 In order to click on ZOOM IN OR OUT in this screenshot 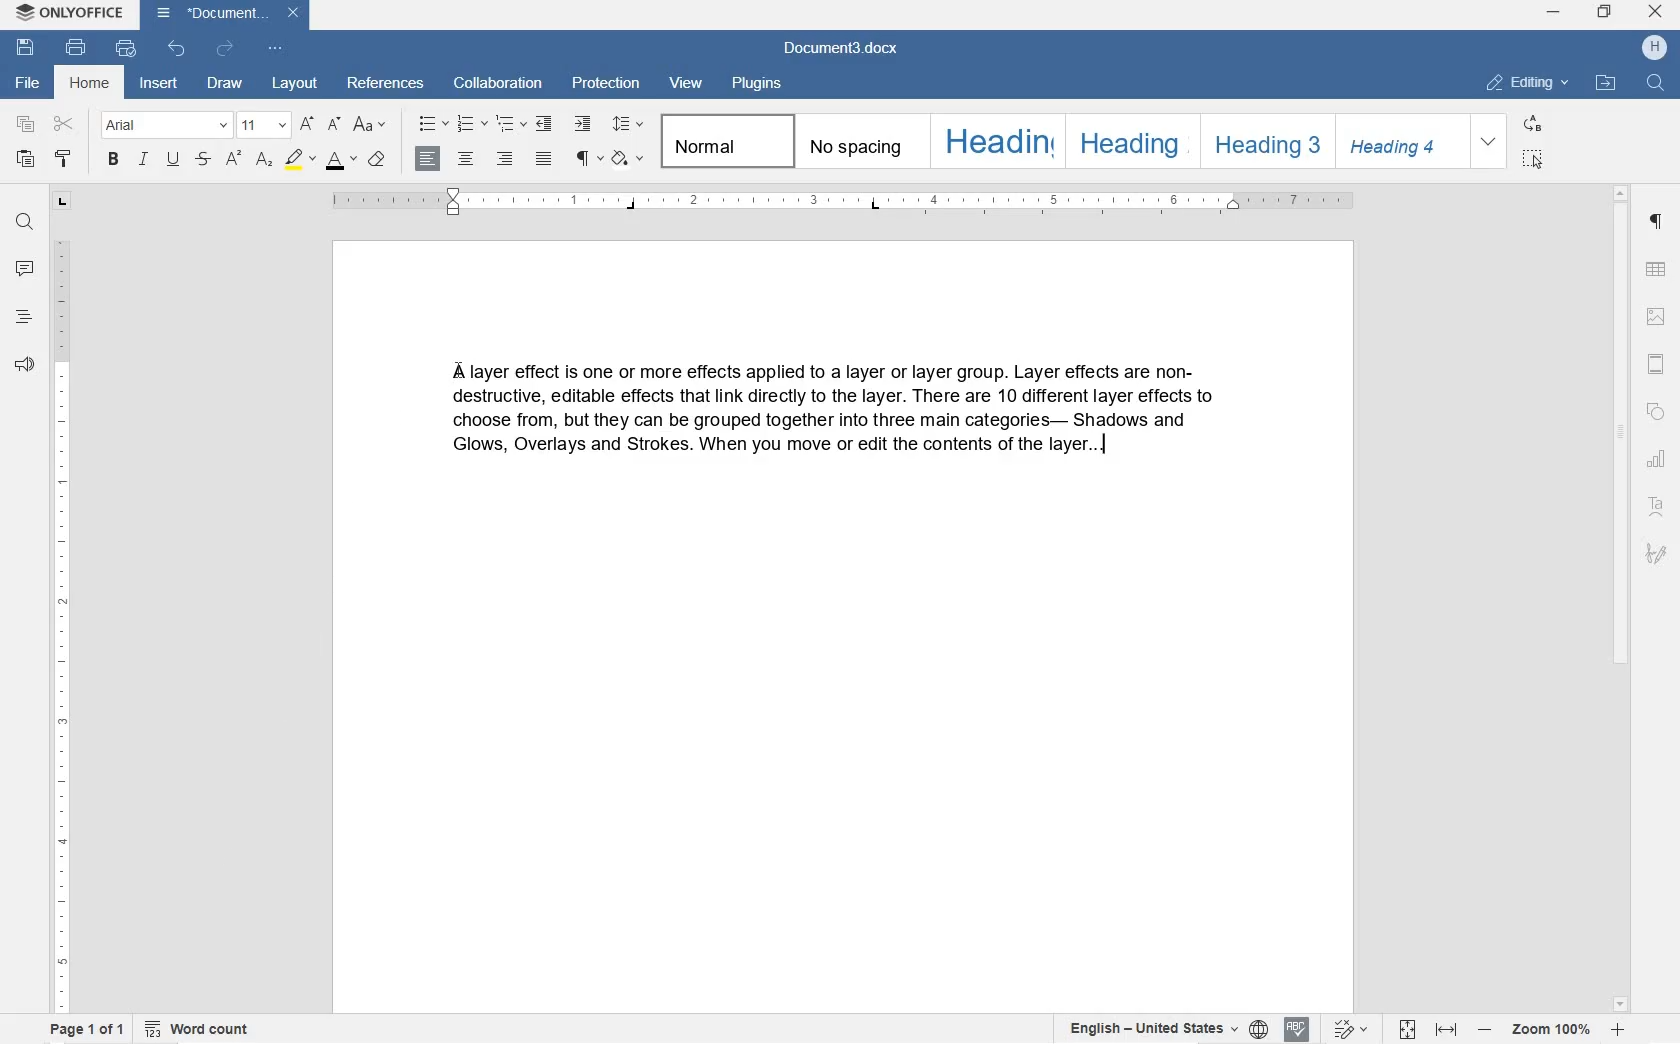, I will do `click(1551, 1029)`.